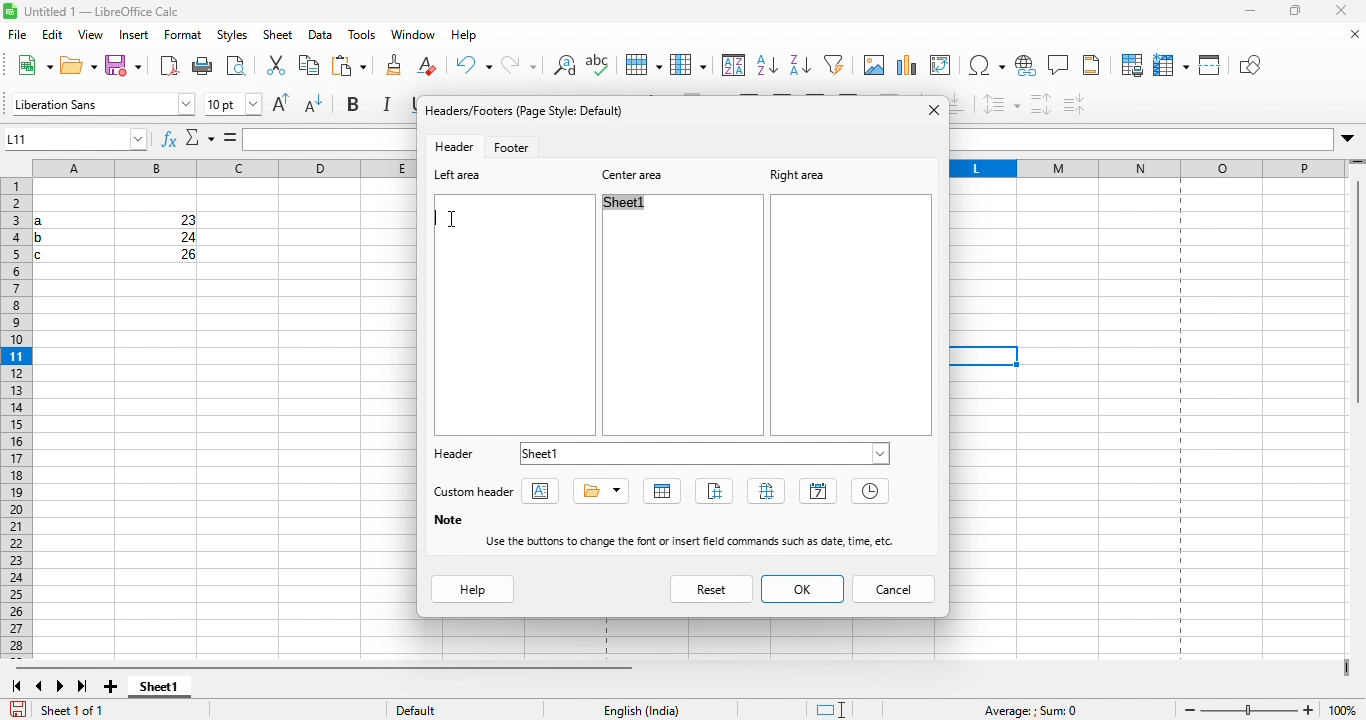 The image size is (1366, 720). What do you see at coordinates (108, 13) in the screenshot?
I see `title` at bounding box center [108, 13].